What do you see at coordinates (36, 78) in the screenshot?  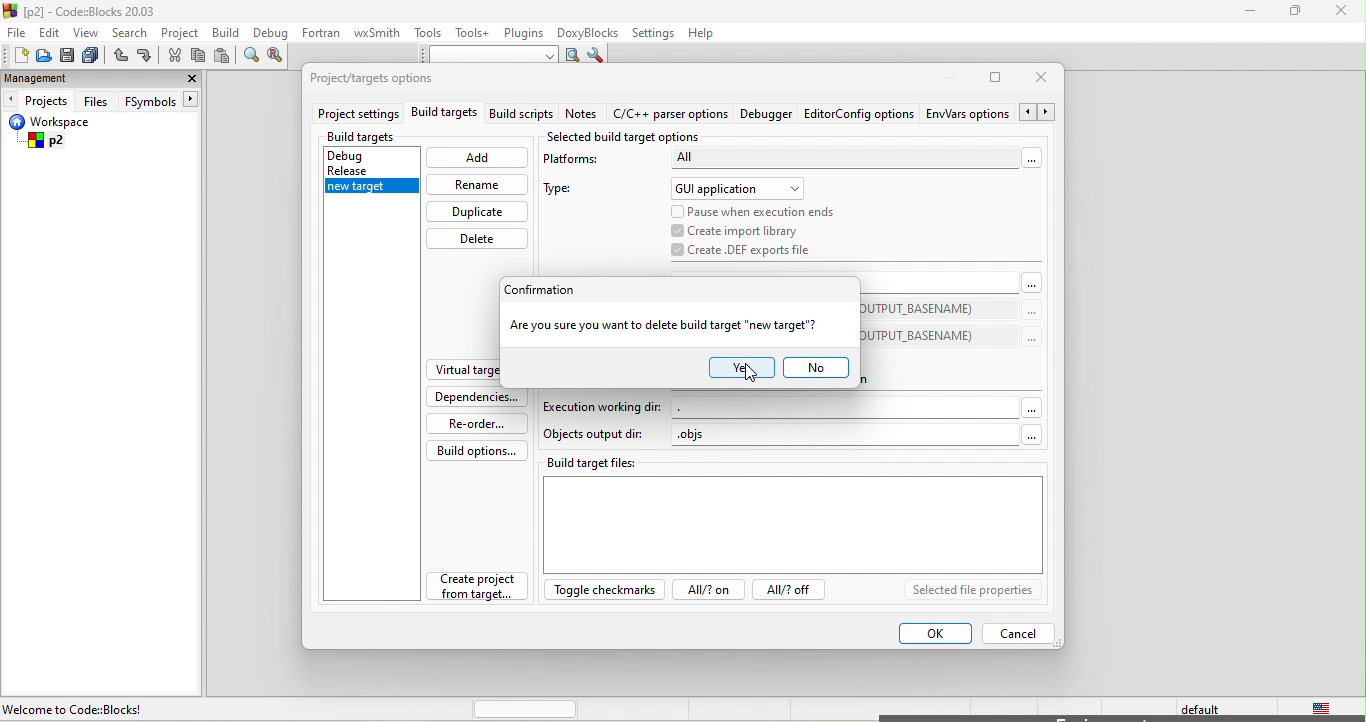 I see `management` at bounding box center [36, 78].